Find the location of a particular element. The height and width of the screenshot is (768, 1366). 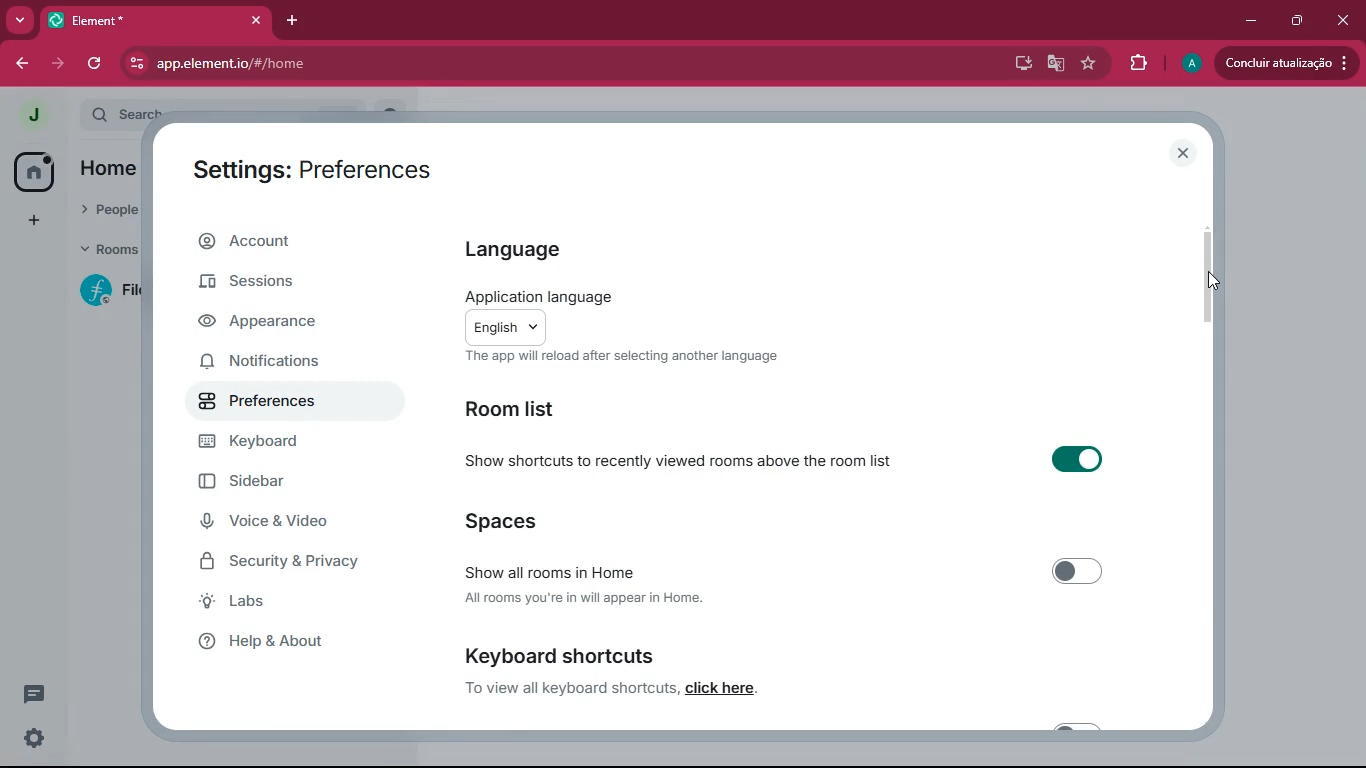

keyboard shortcuts is located at coordinates (560, 654).